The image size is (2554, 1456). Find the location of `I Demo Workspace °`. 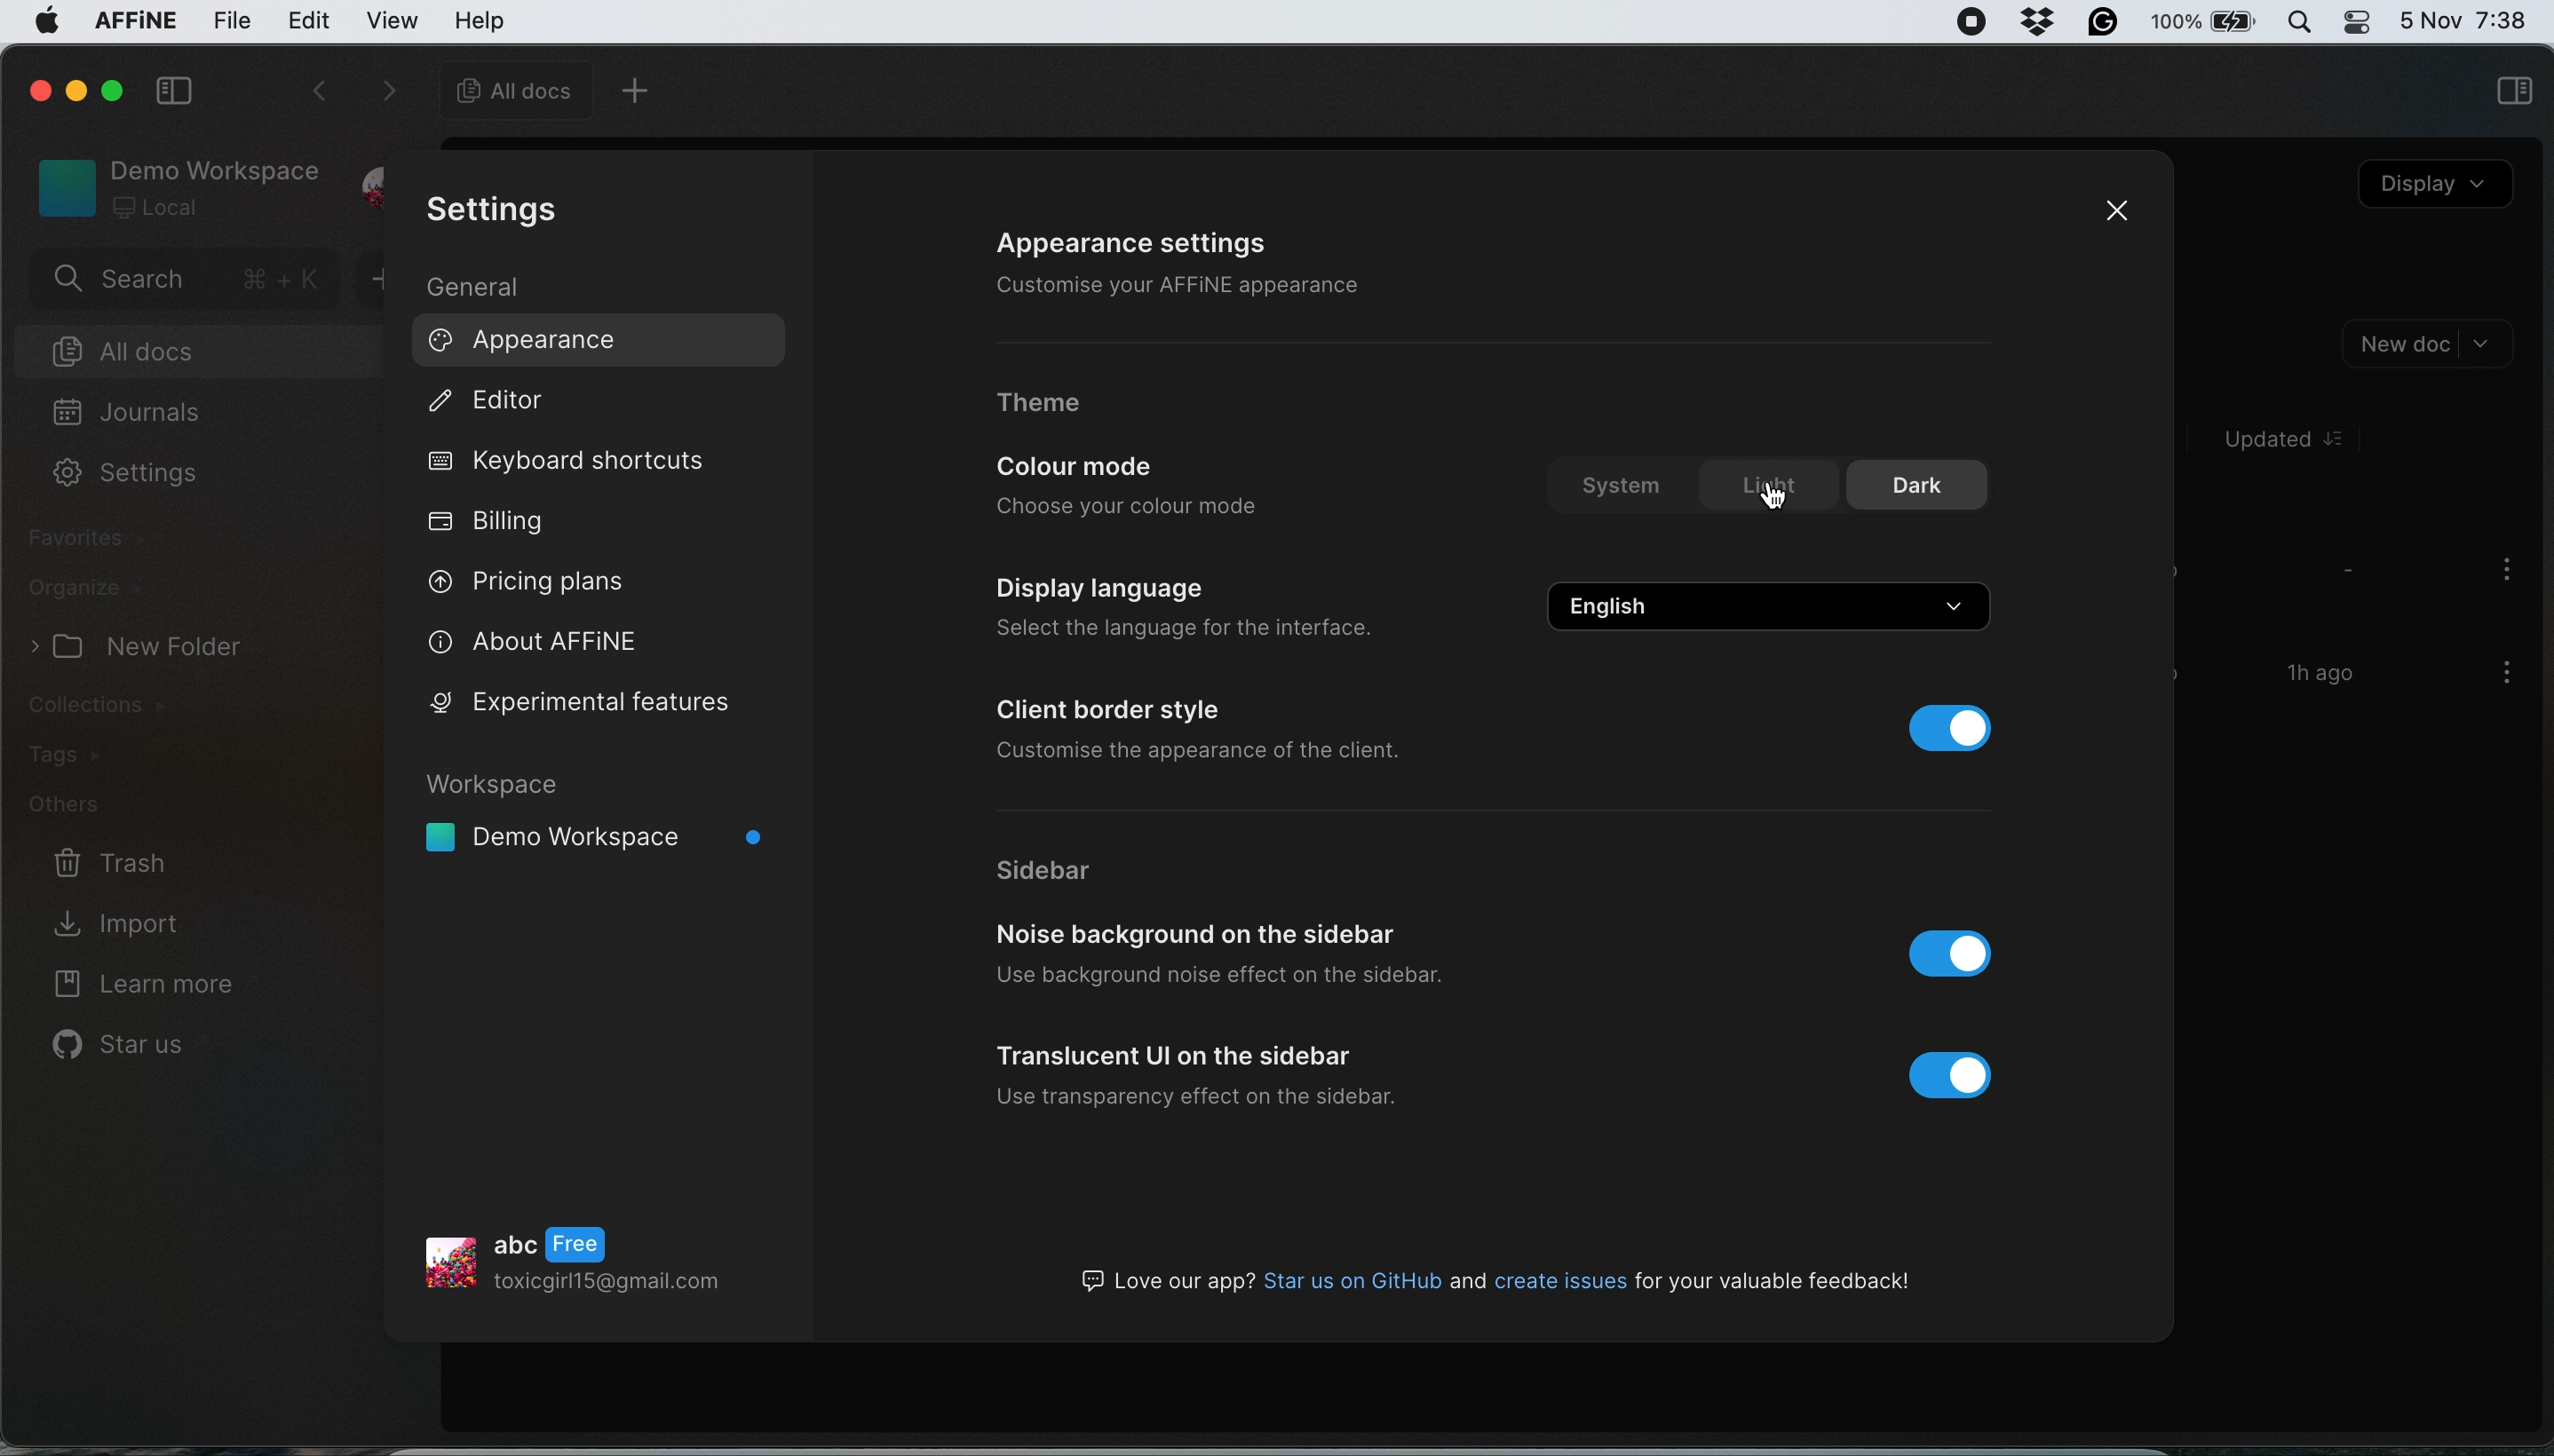

I Demo Workspace ° is located at coordinates (598, 839).